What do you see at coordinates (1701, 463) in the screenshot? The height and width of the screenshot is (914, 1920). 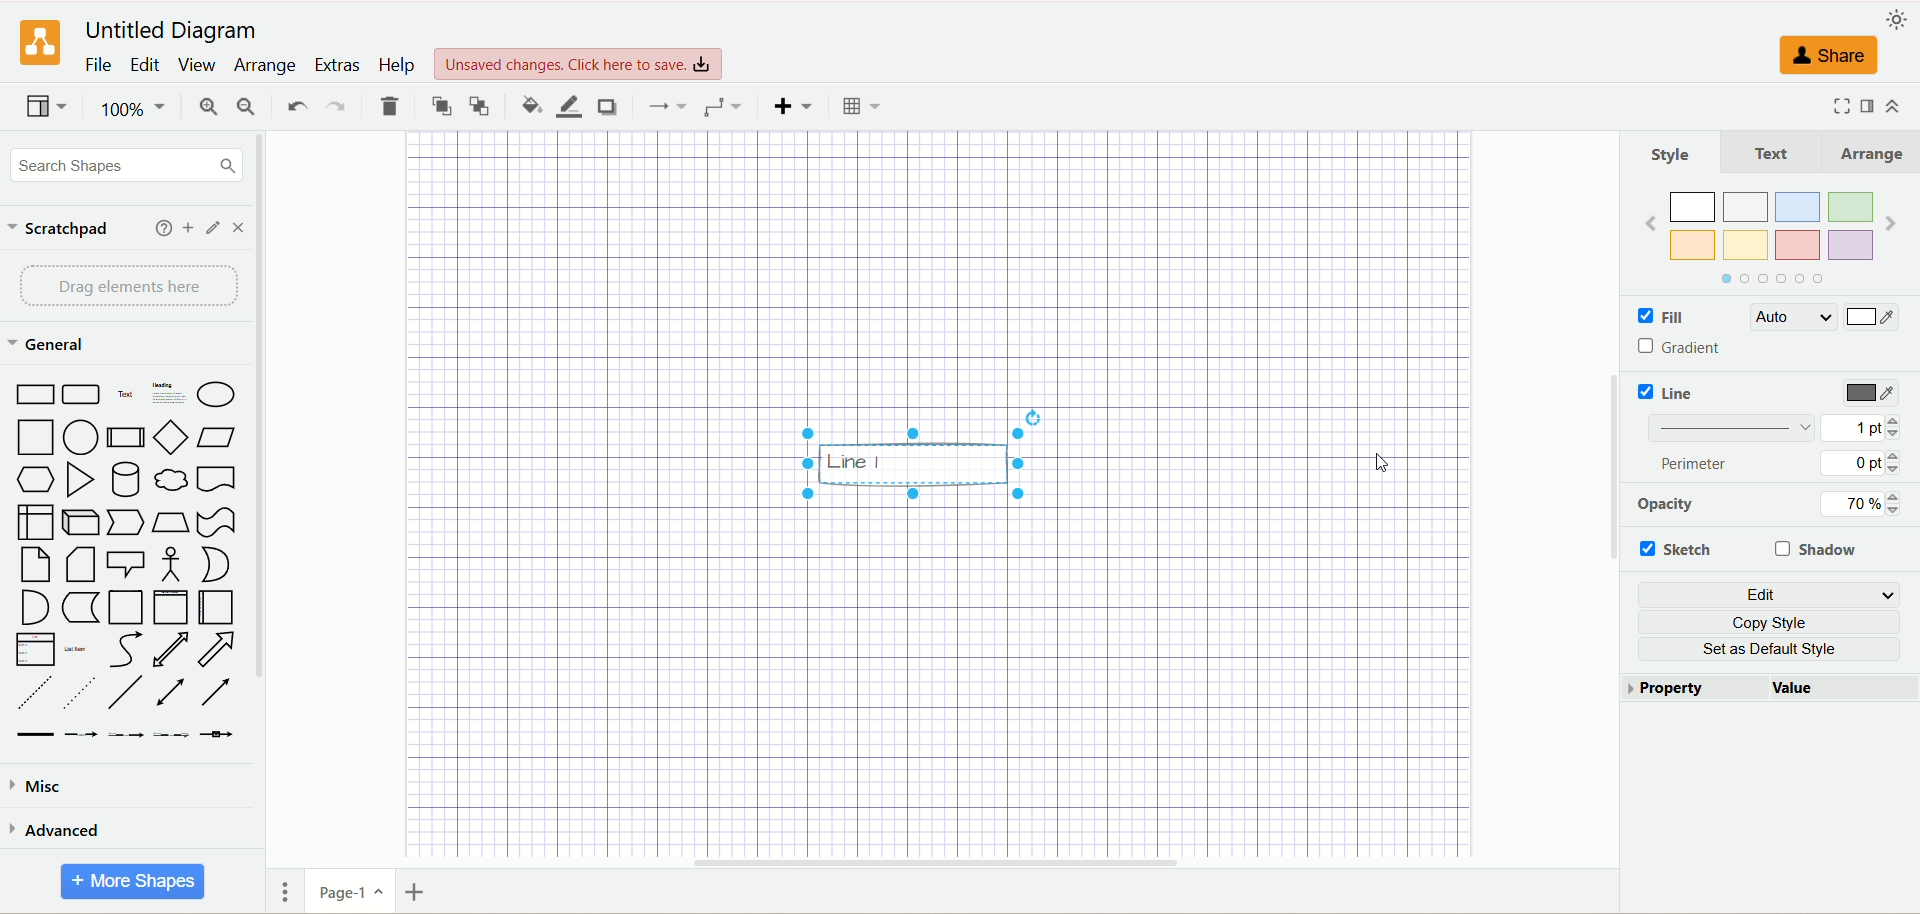 I see `perimeter` at bounding box center [1701, 463].